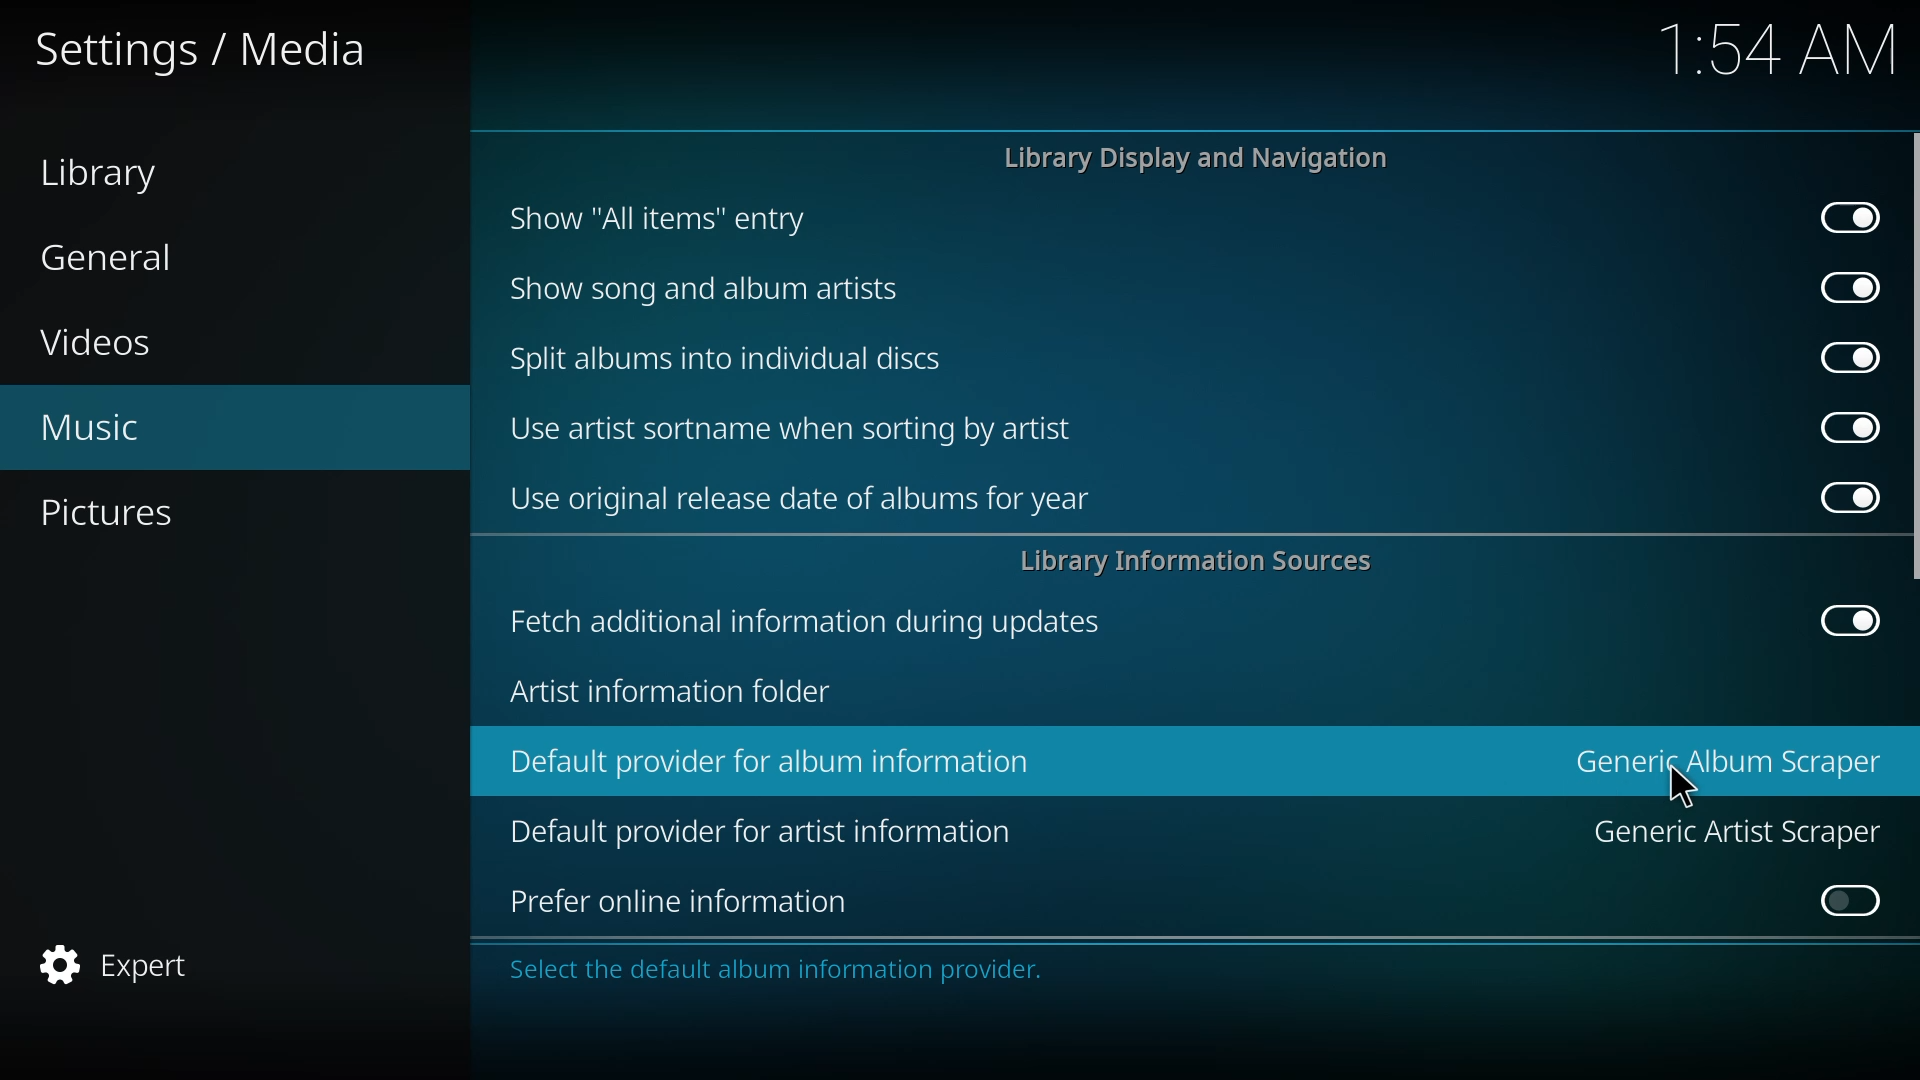 Image resolution: width=1920 pixels, height=1080 pixels. Describe the element at coordinates (108, 428) in the screenshot. I see `music` at that location.